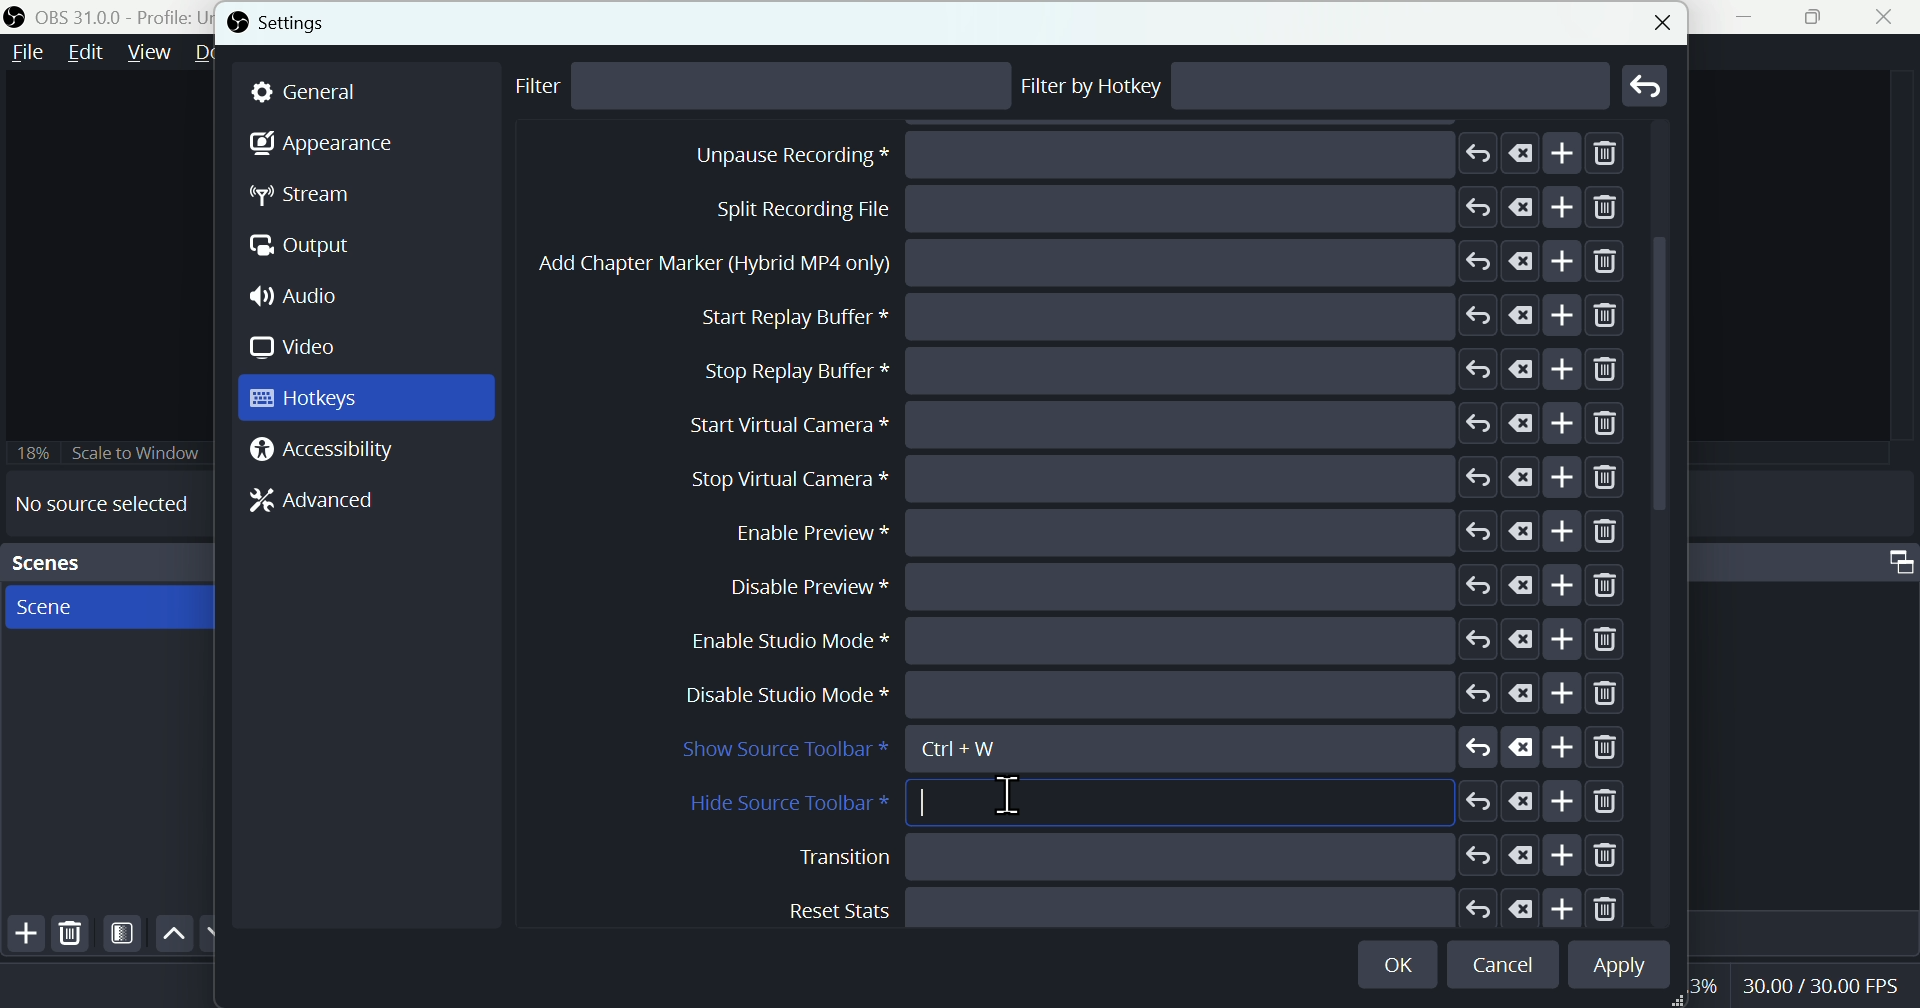 Image resolution: width=1920 pixels, height=1008 pixels. Describe the element at coordinates (311, 248) in the screenshot. I see `Output` at that location.